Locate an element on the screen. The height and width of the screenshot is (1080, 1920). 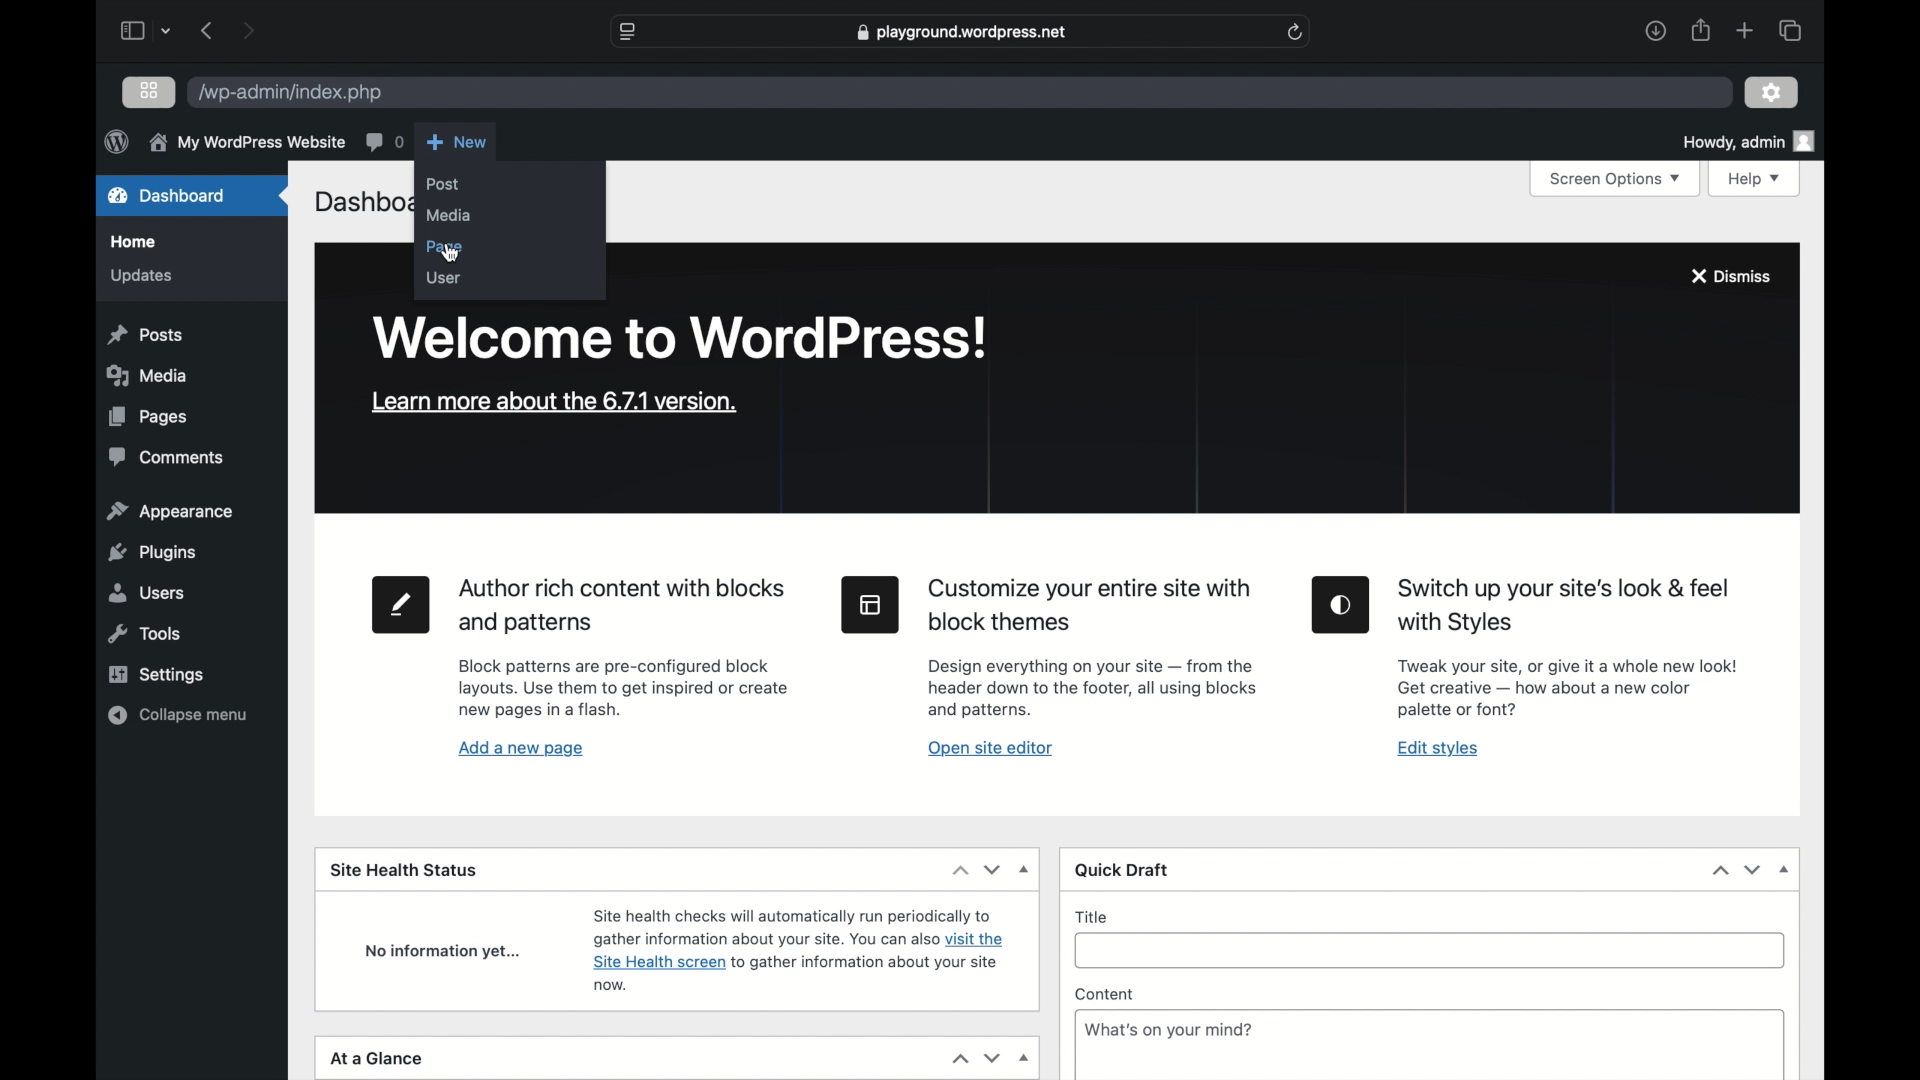
tab group picker is located at coordinates (1790, 30).